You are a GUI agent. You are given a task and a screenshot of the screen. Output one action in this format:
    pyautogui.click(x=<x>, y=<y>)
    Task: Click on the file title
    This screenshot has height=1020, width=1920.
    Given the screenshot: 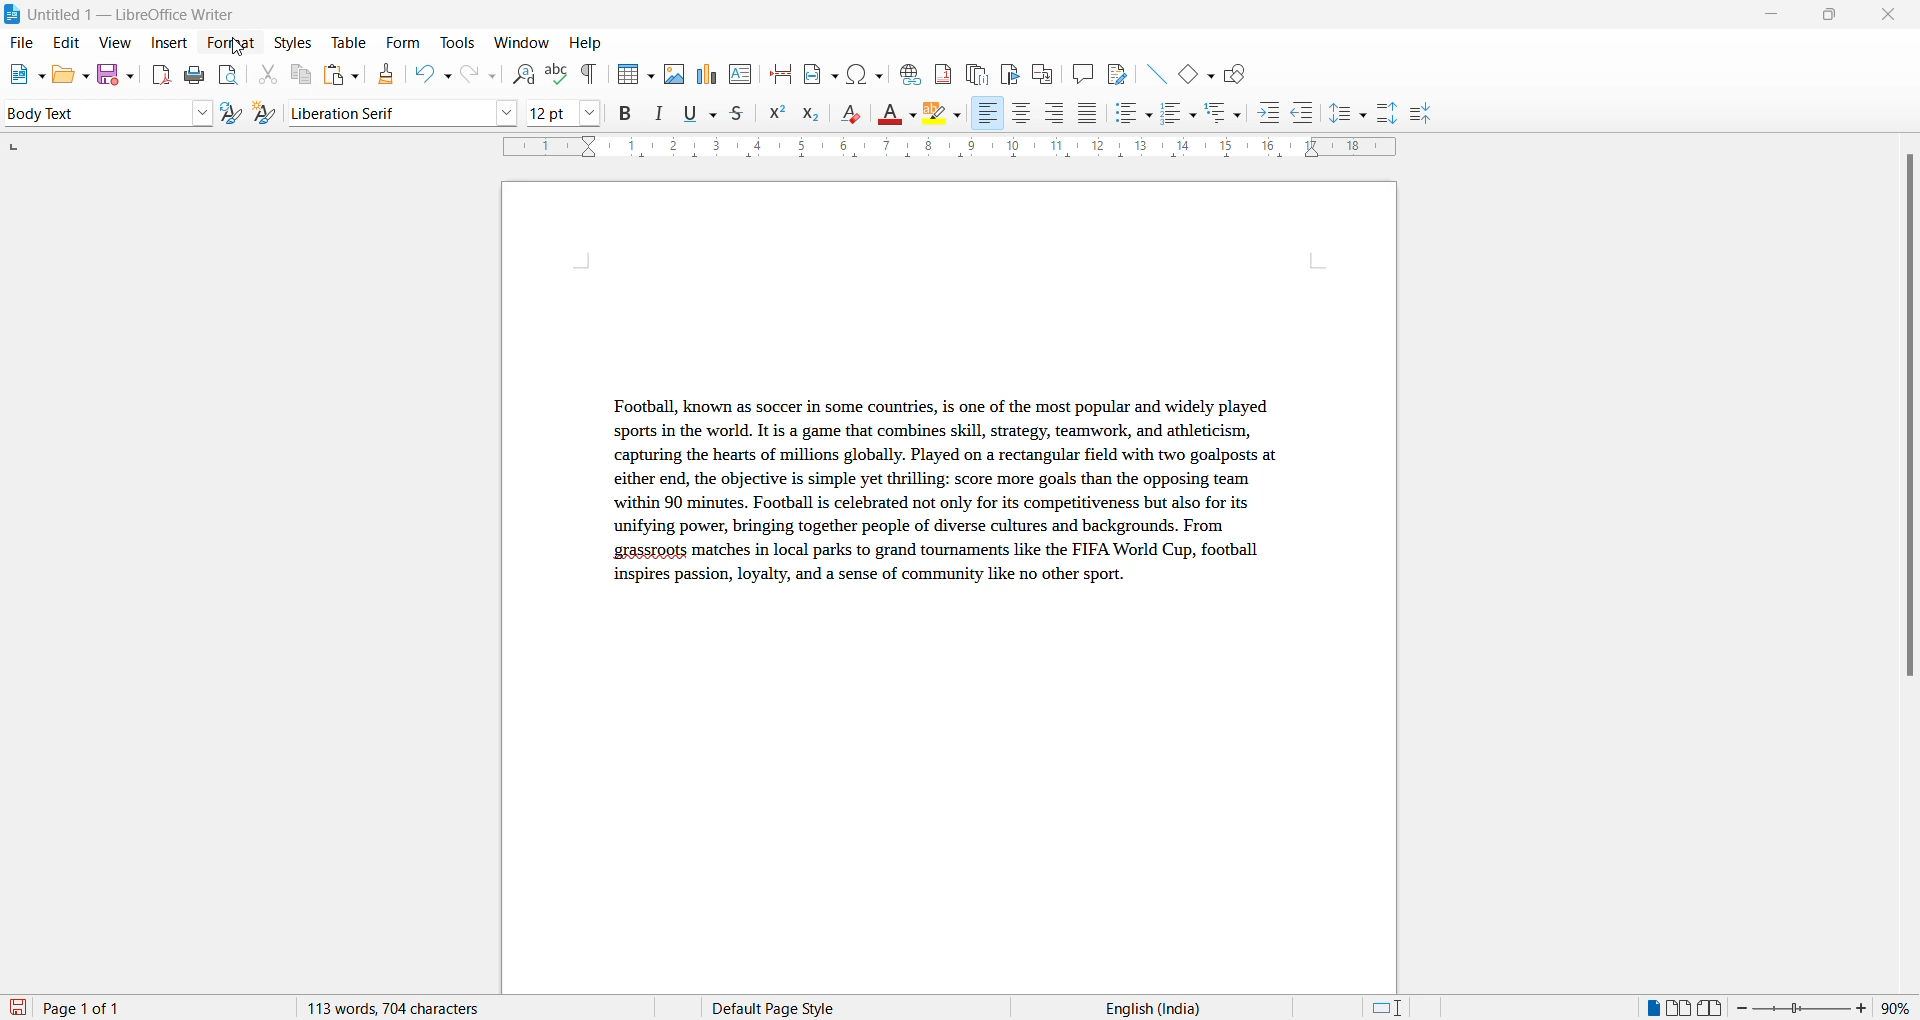 What is the action you would take?
    pyautogui.click(x=121, y=14)
    